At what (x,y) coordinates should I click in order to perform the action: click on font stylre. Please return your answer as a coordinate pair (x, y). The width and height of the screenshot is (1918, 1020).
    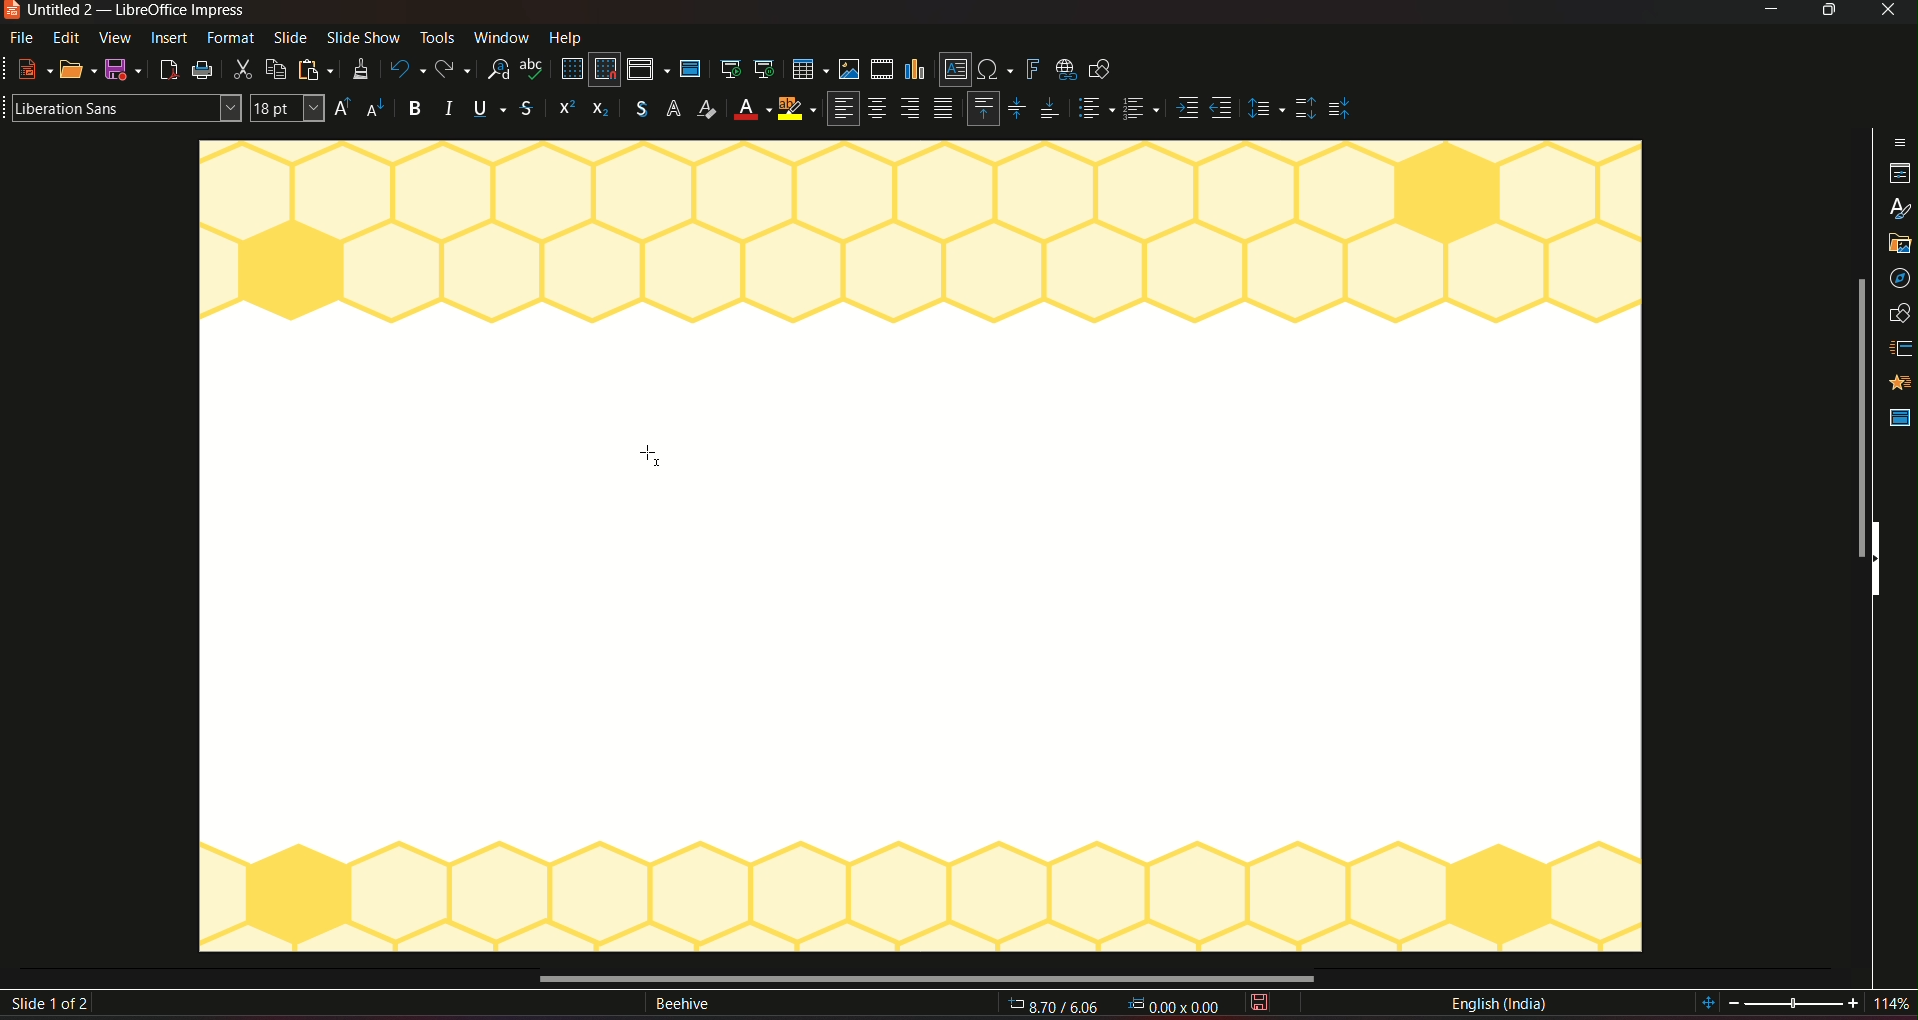
    Looking at the image, I should click on (122, 106).